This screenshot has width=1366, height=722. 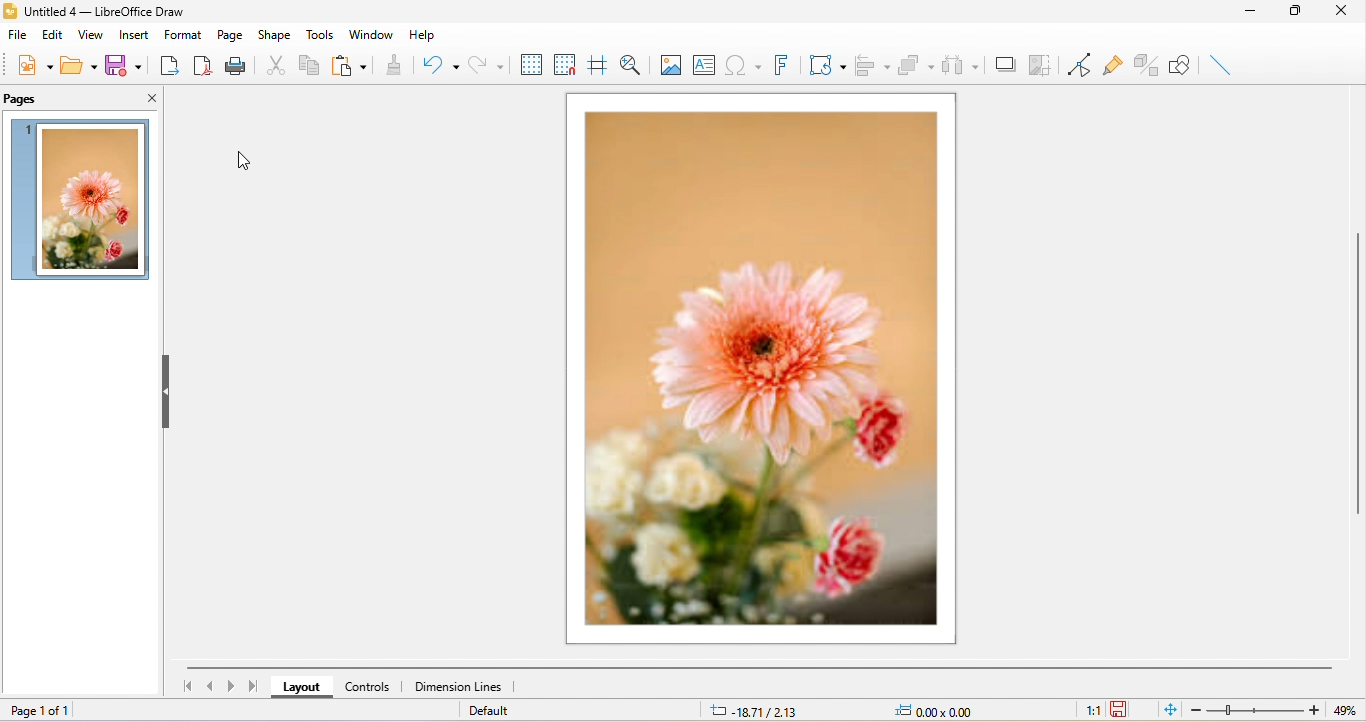 What do you see at coordinates (204, 68) in the screenshot?
I see `export directly as pdf` at bounding box center [204, 68].